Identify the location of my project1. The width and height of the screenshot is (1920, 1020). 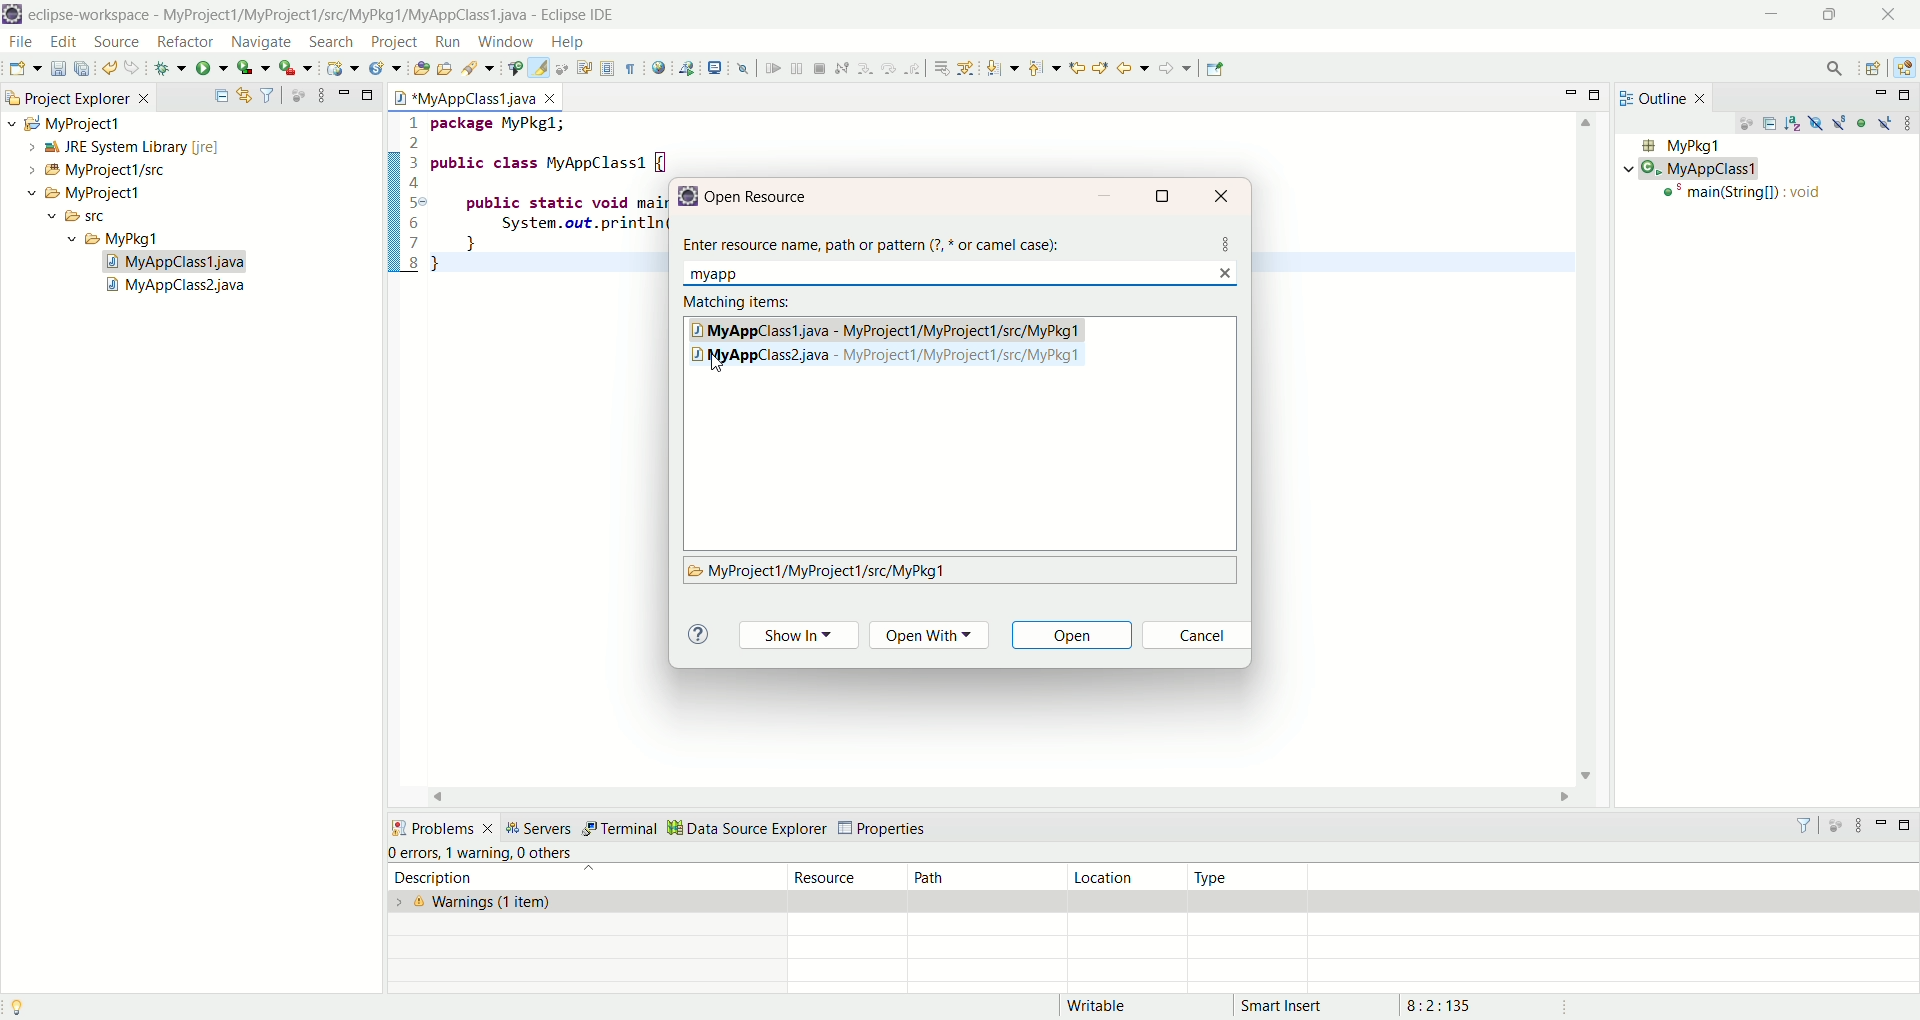
(62, 123).